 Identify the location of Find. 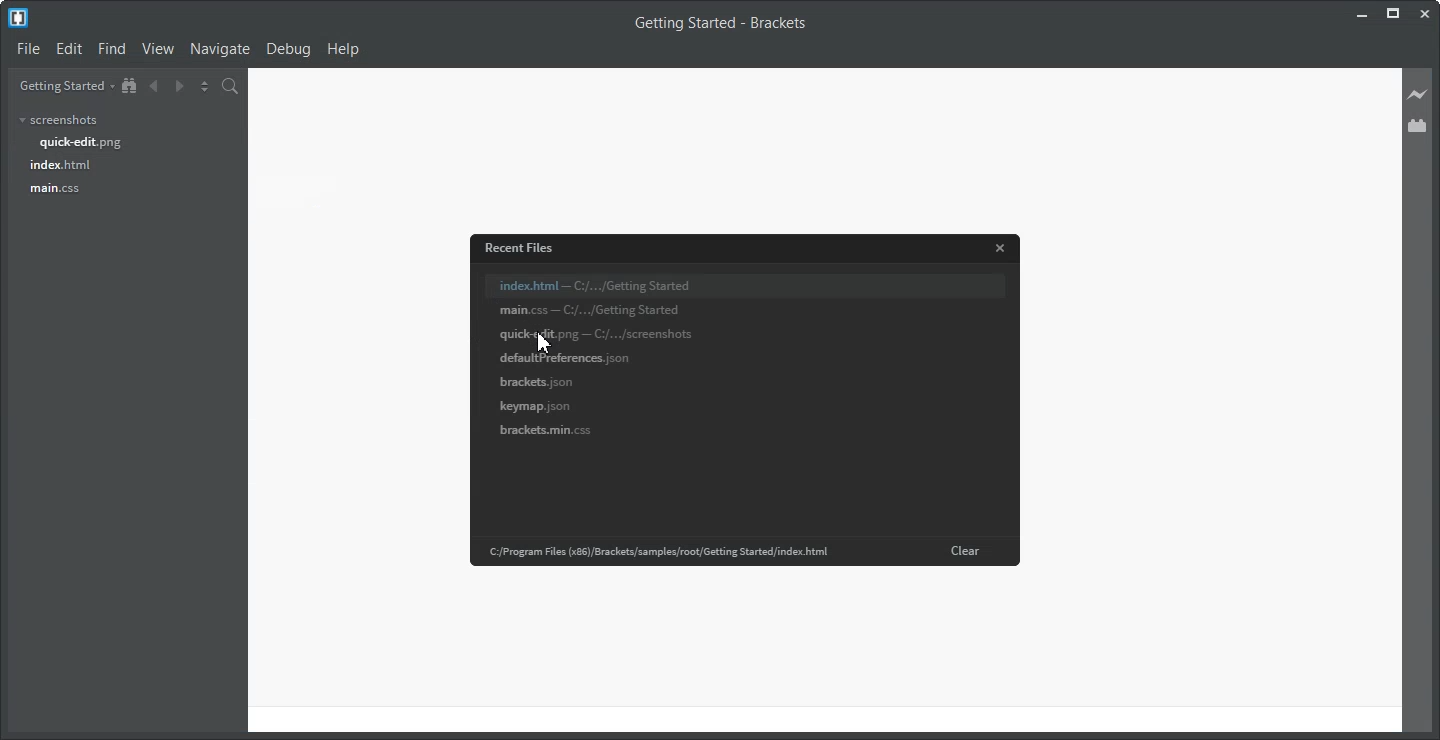
(112, 49).